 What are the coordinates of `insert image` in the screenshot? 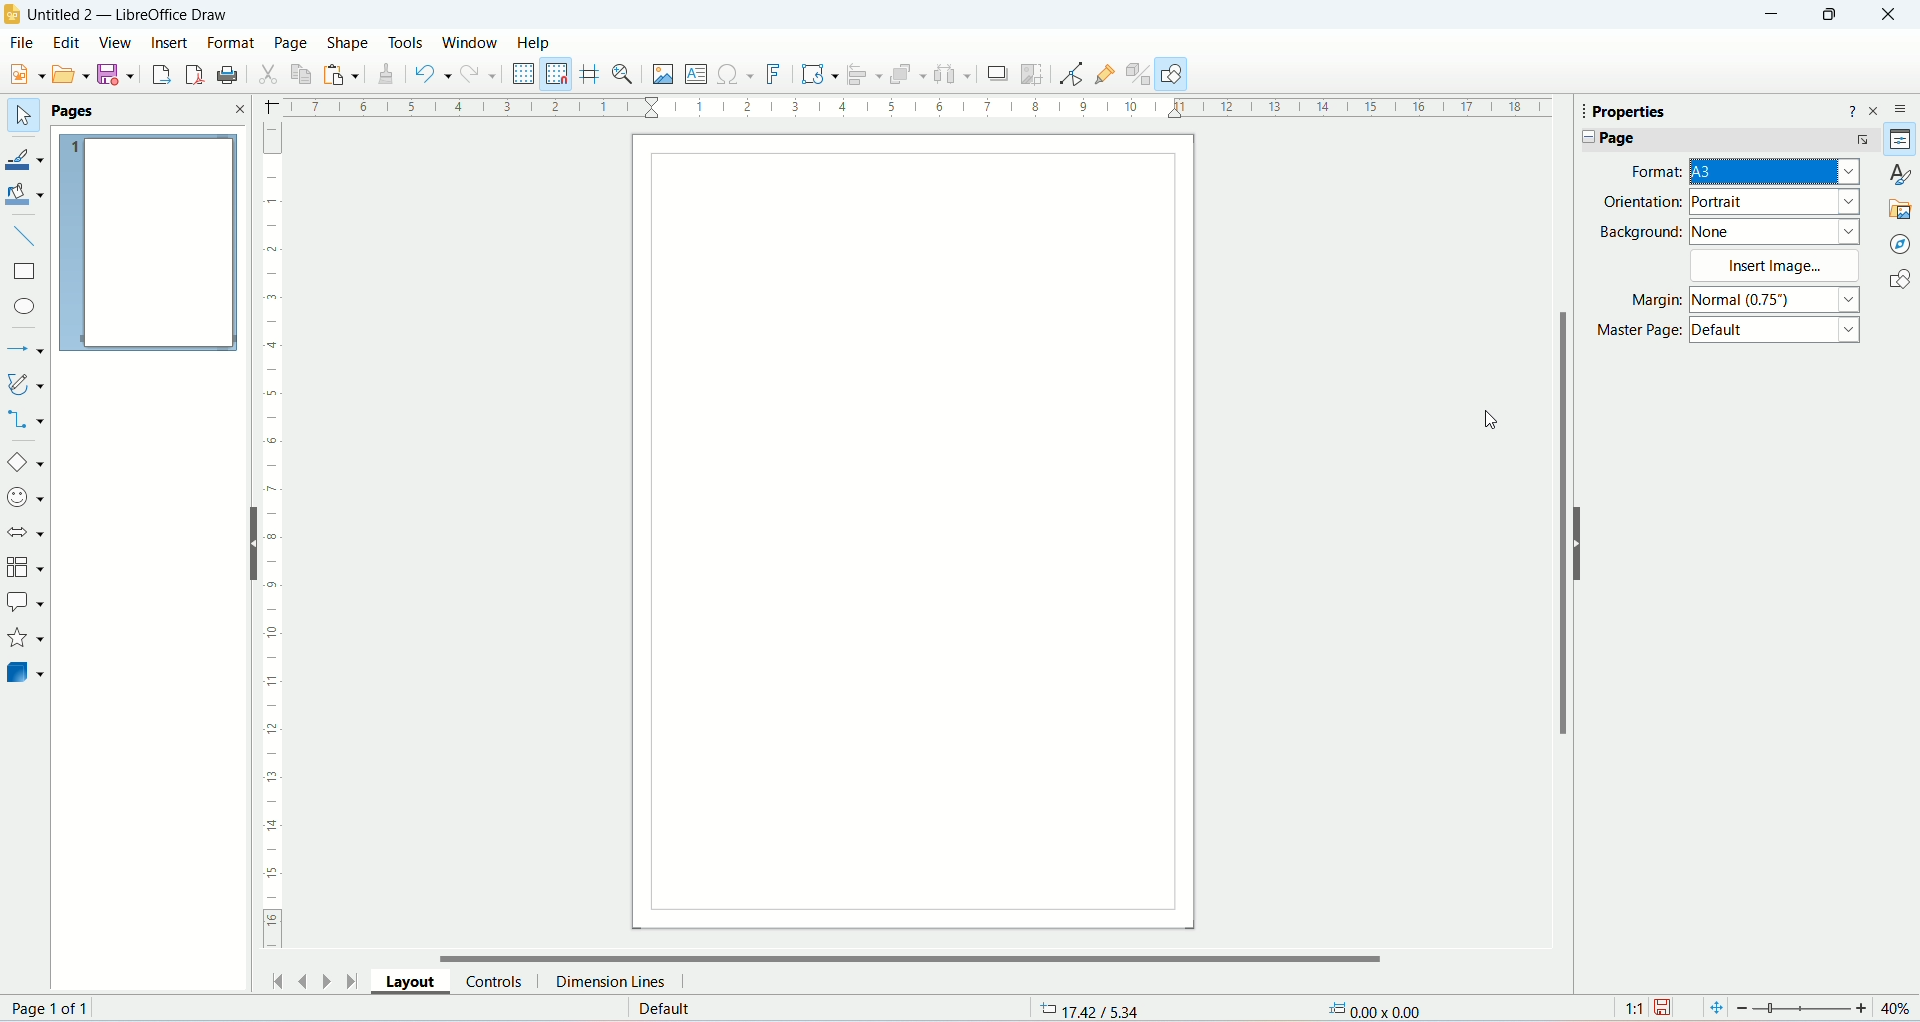 It's located at (665, 76).